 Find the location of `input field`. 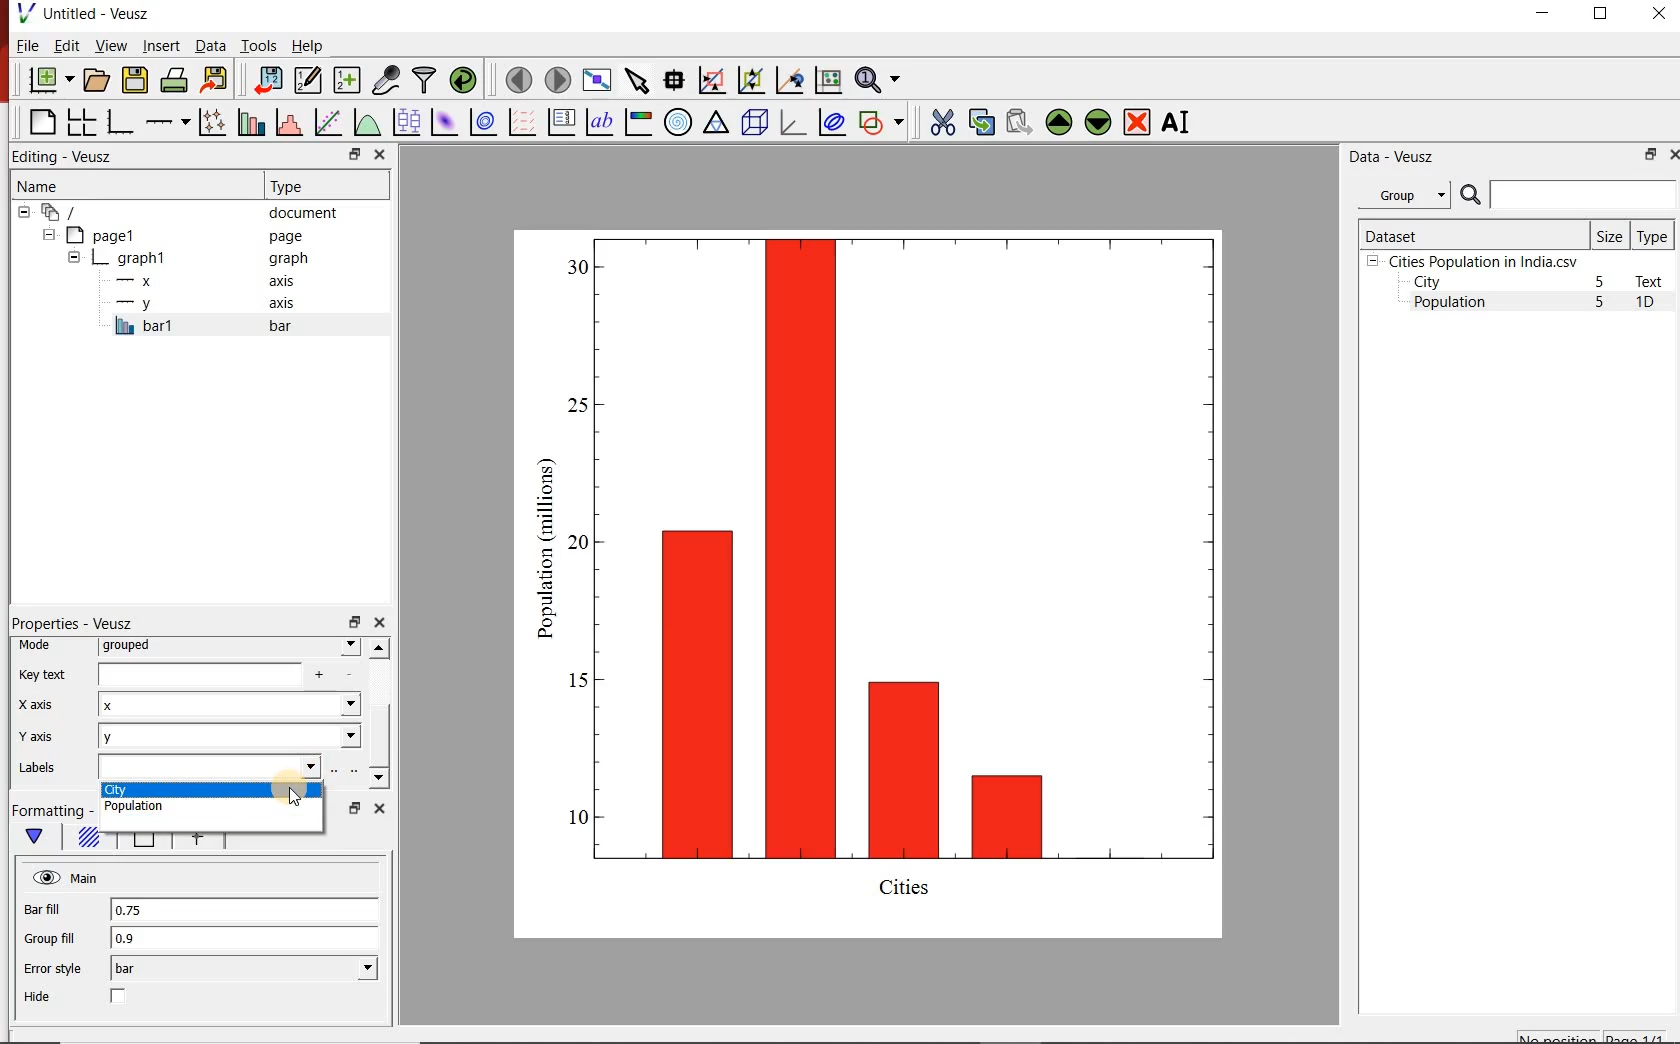

input field is located at coordinates (208, 768).